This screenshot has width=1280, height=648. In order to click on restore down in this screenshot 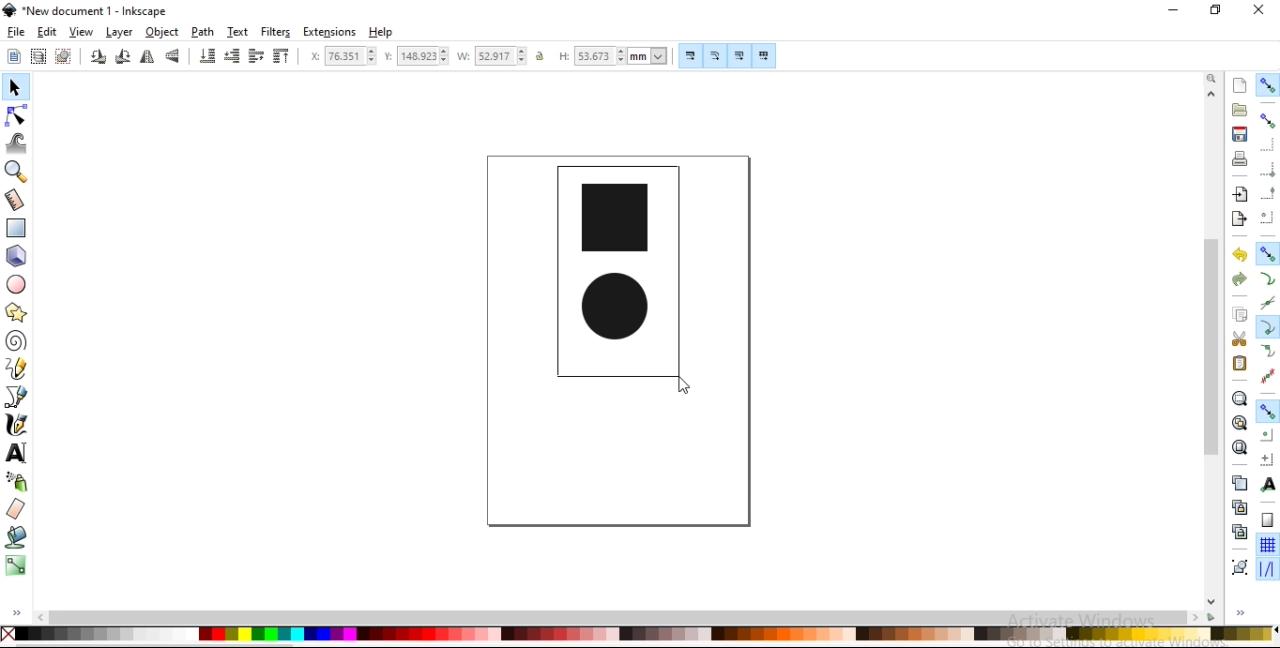, I will do `click(1216, 10)`.